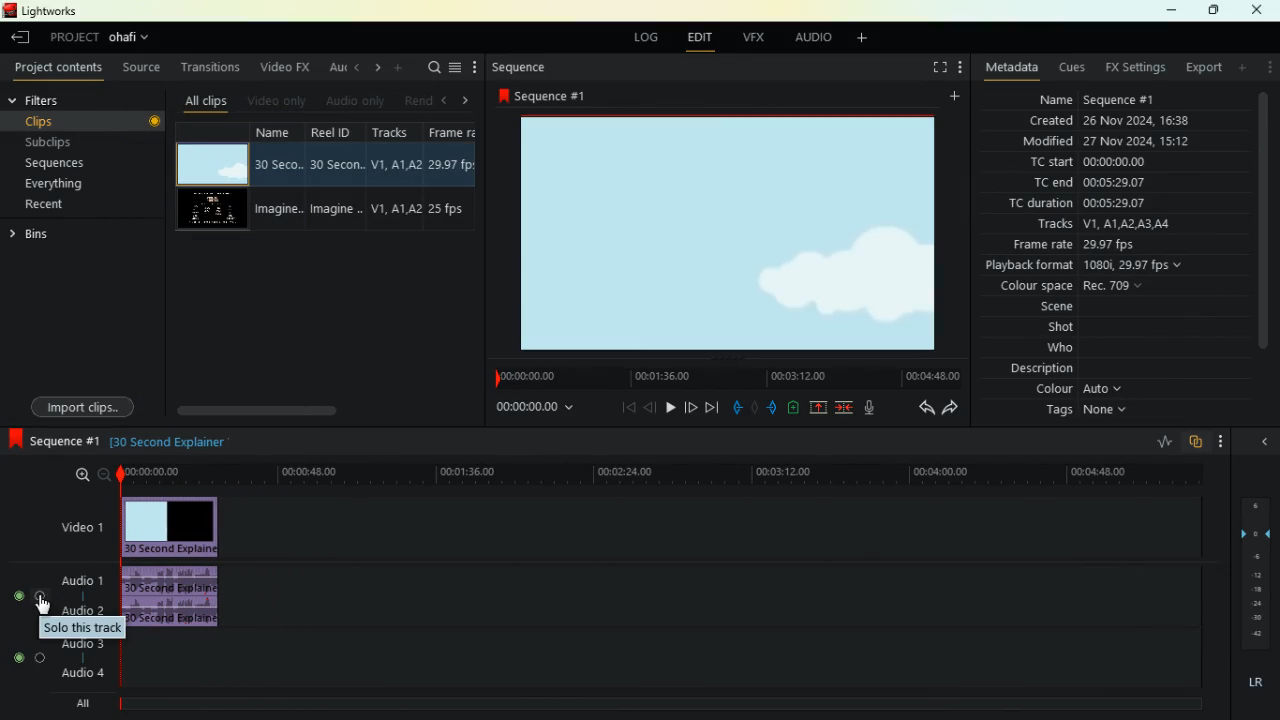 This screenshot has width=1280, height=720. I want to click on all clips, so click(206, 100).